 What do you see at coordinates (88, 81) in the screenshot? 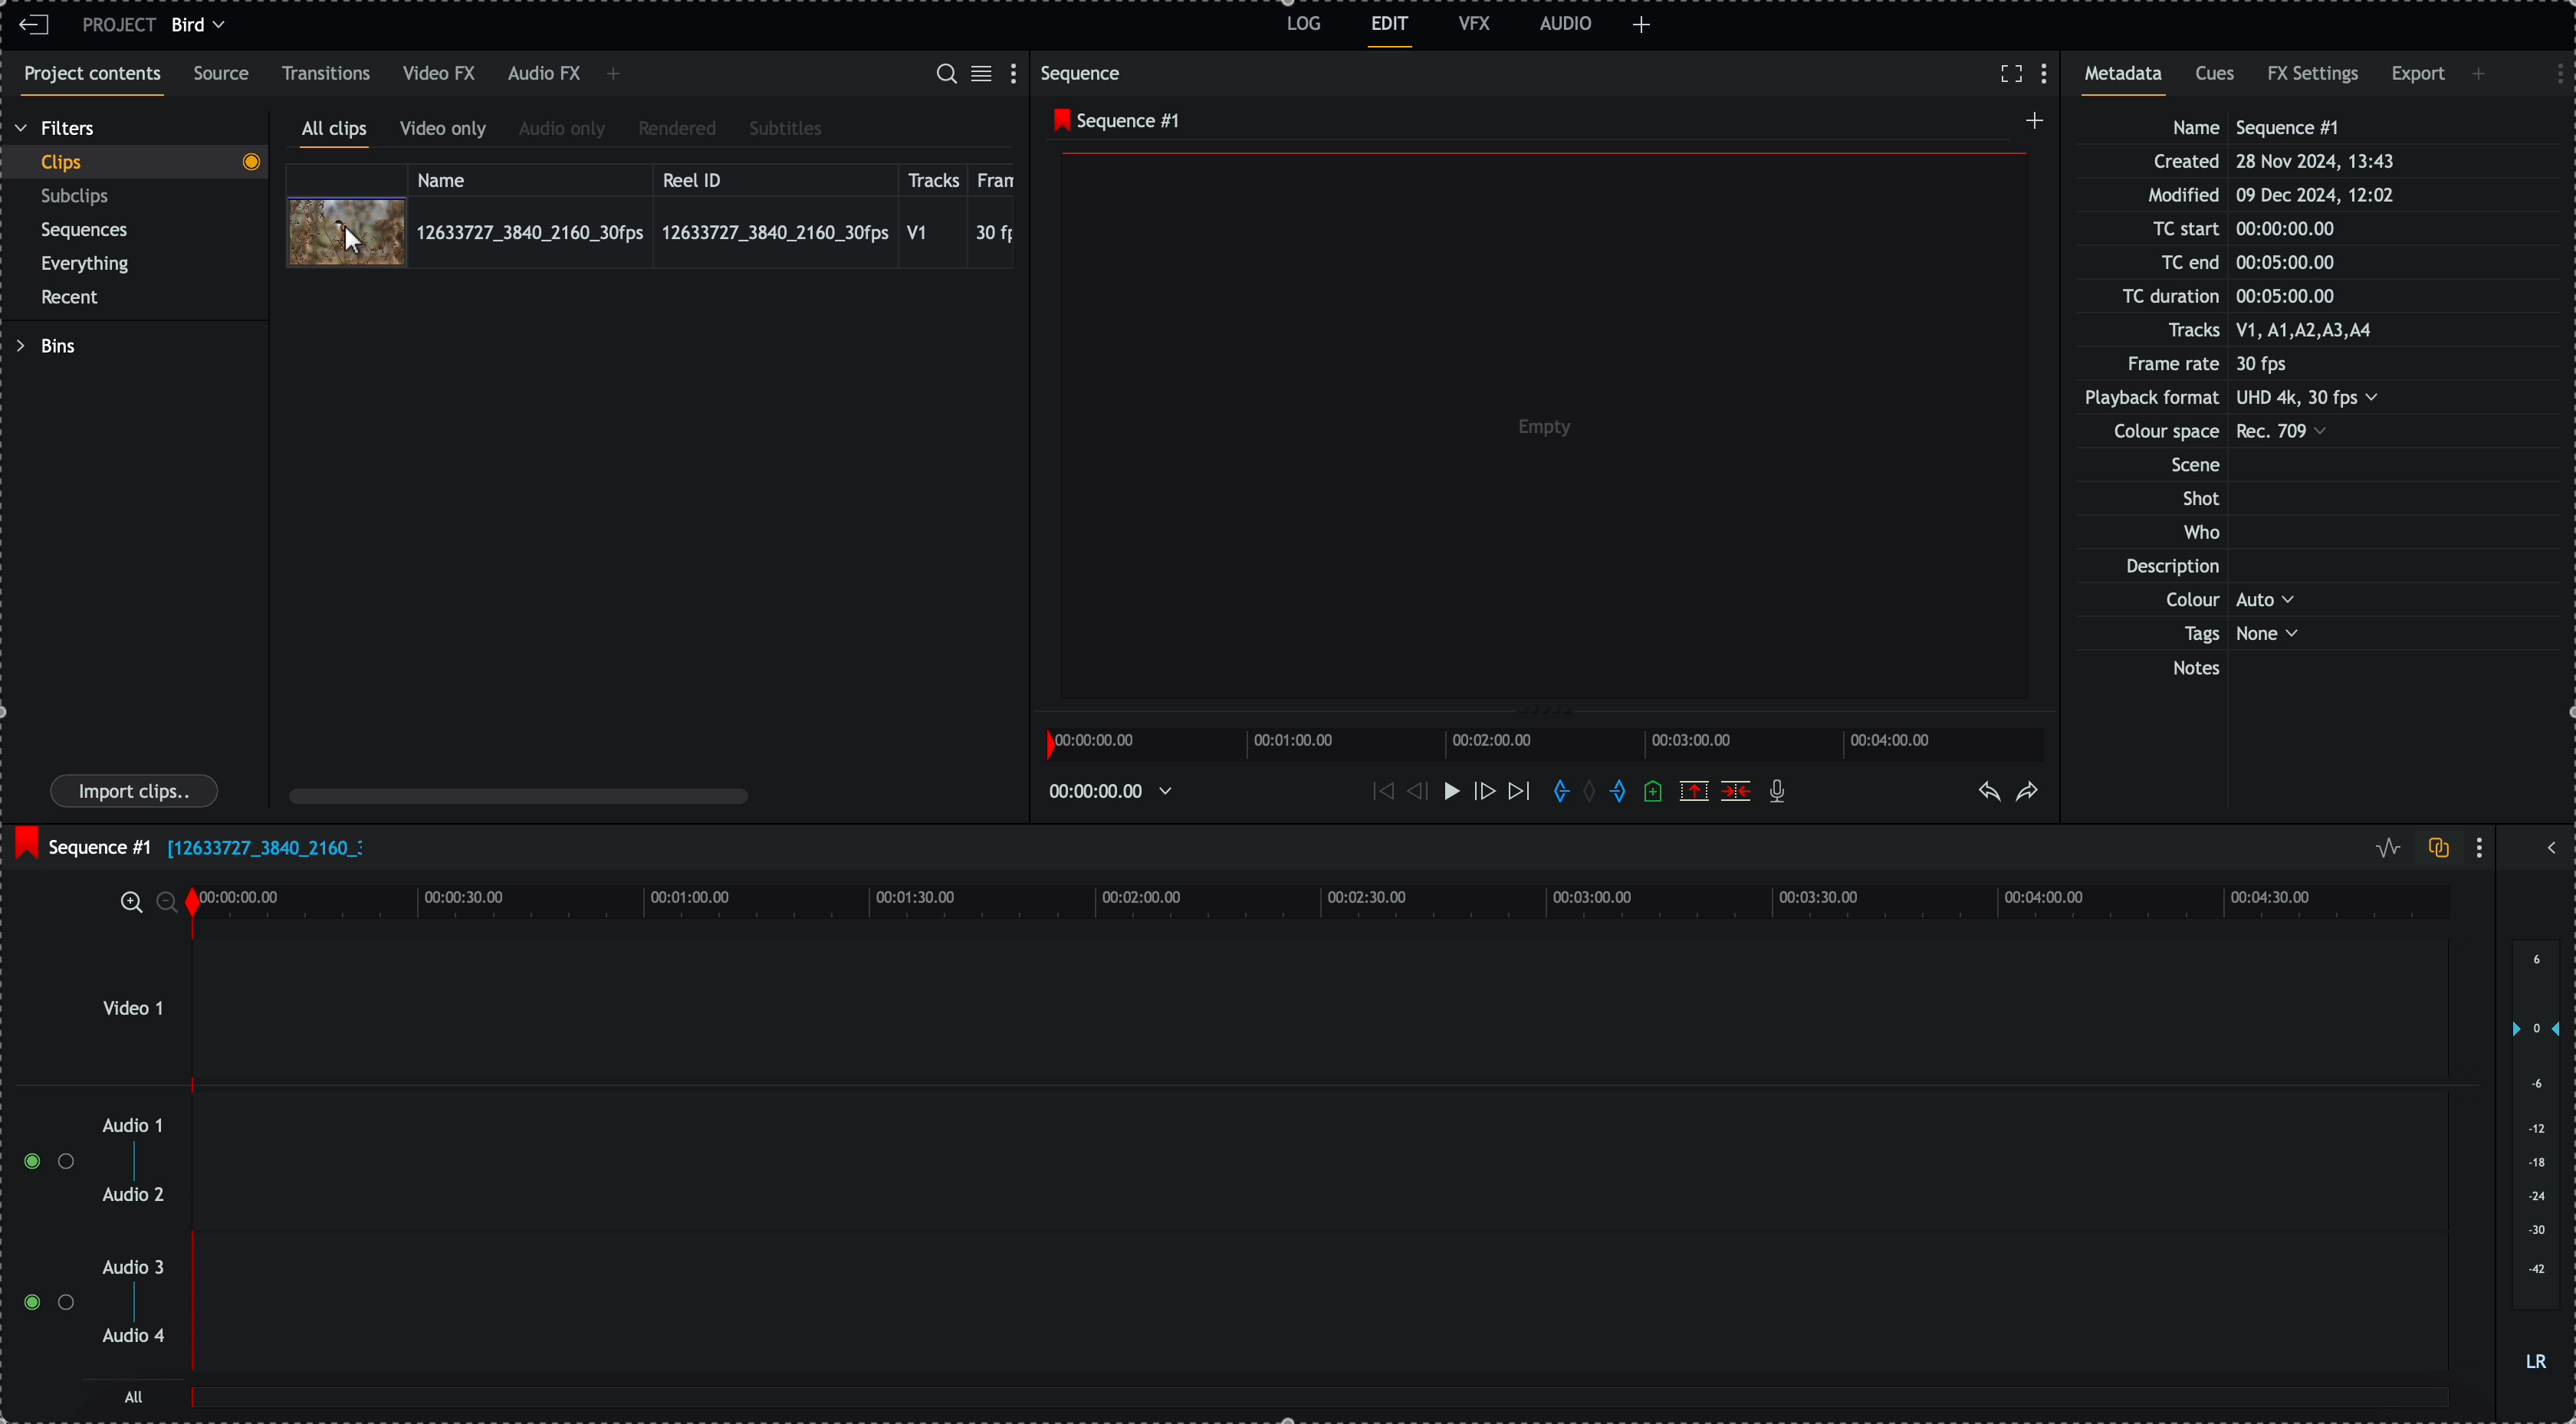
I see `project contents` at bounding box center [88, 81].